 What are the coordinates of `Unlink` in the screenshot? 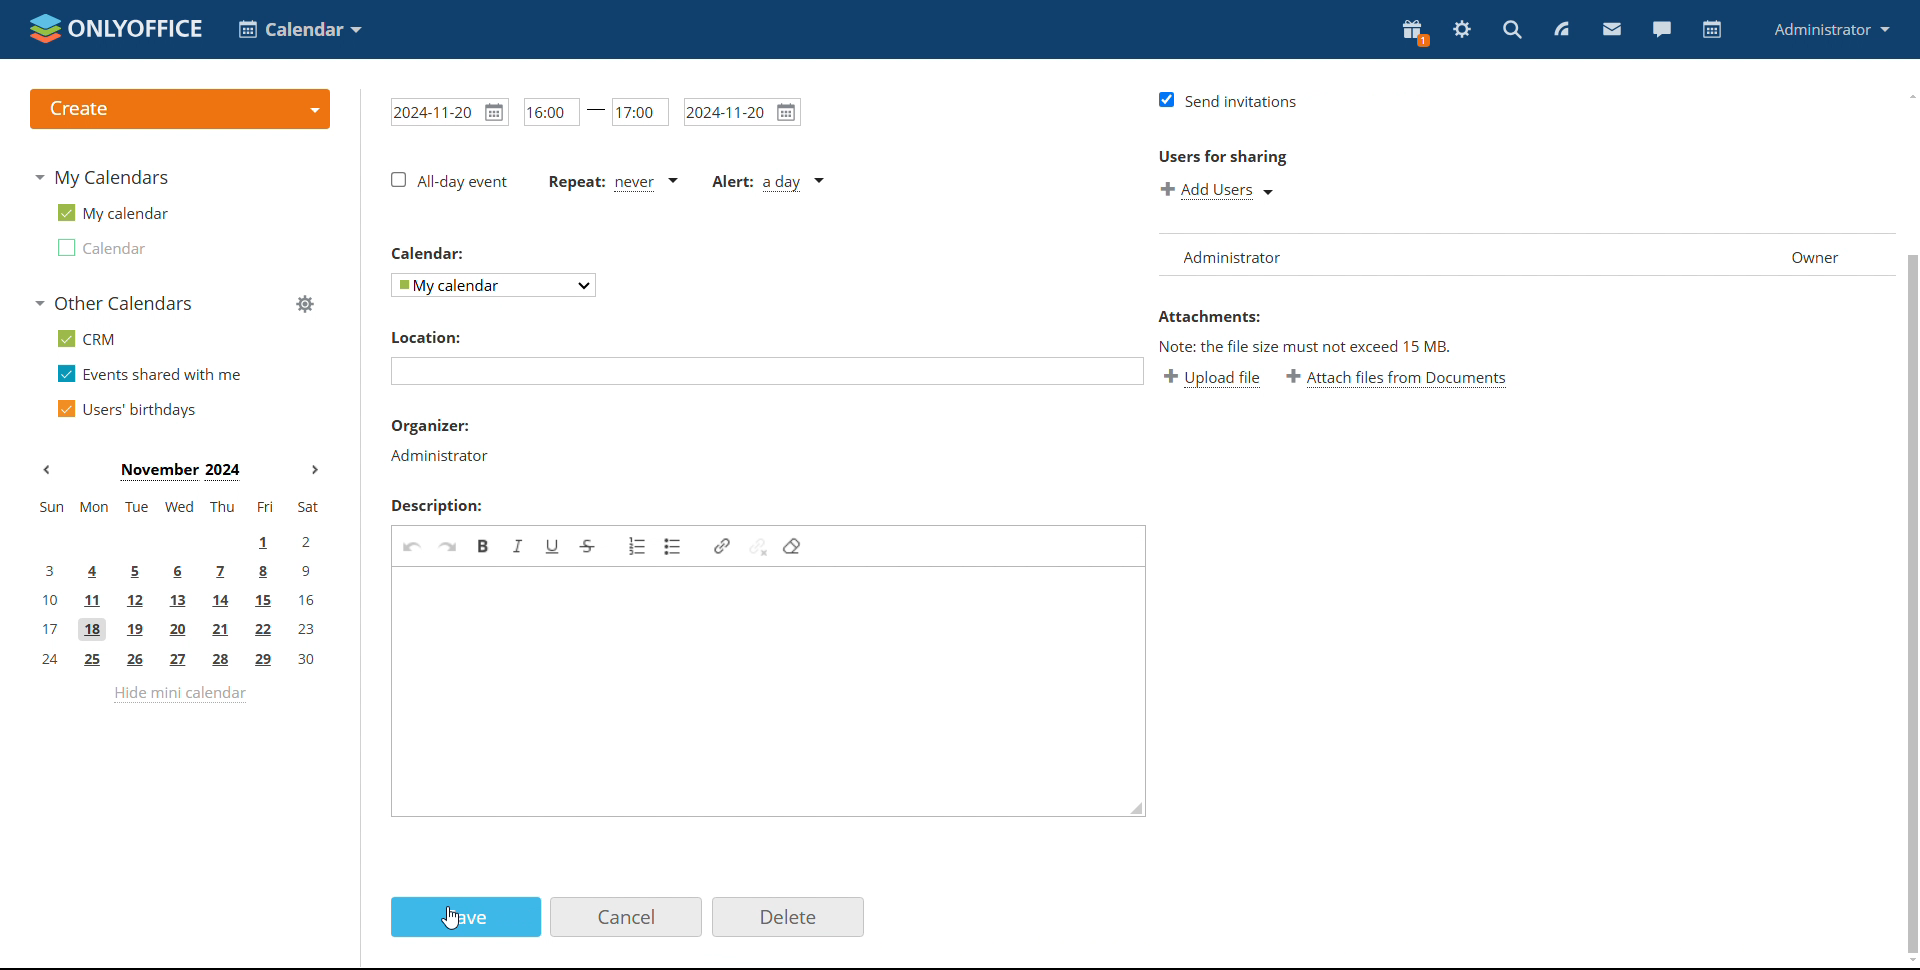 It's located at (760, 547).